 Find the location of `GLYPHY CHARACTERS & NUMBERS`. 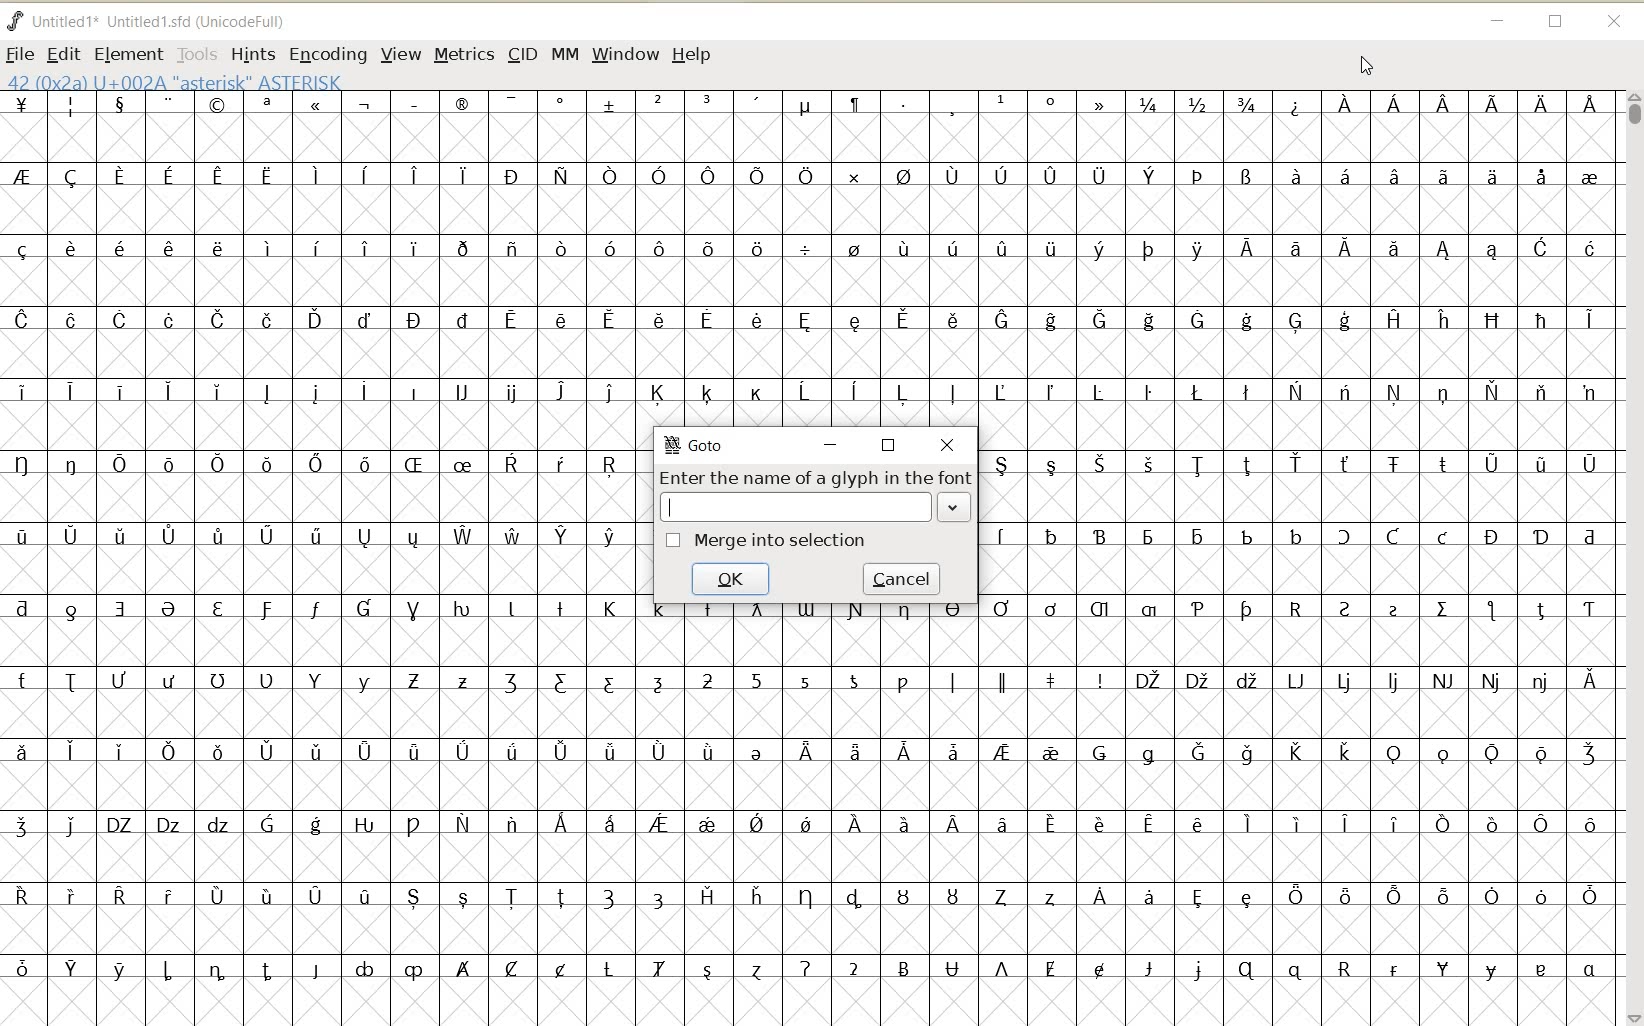

GLYPHY CHARACTERS & NUMBERS is located at coordinates (326, 725).